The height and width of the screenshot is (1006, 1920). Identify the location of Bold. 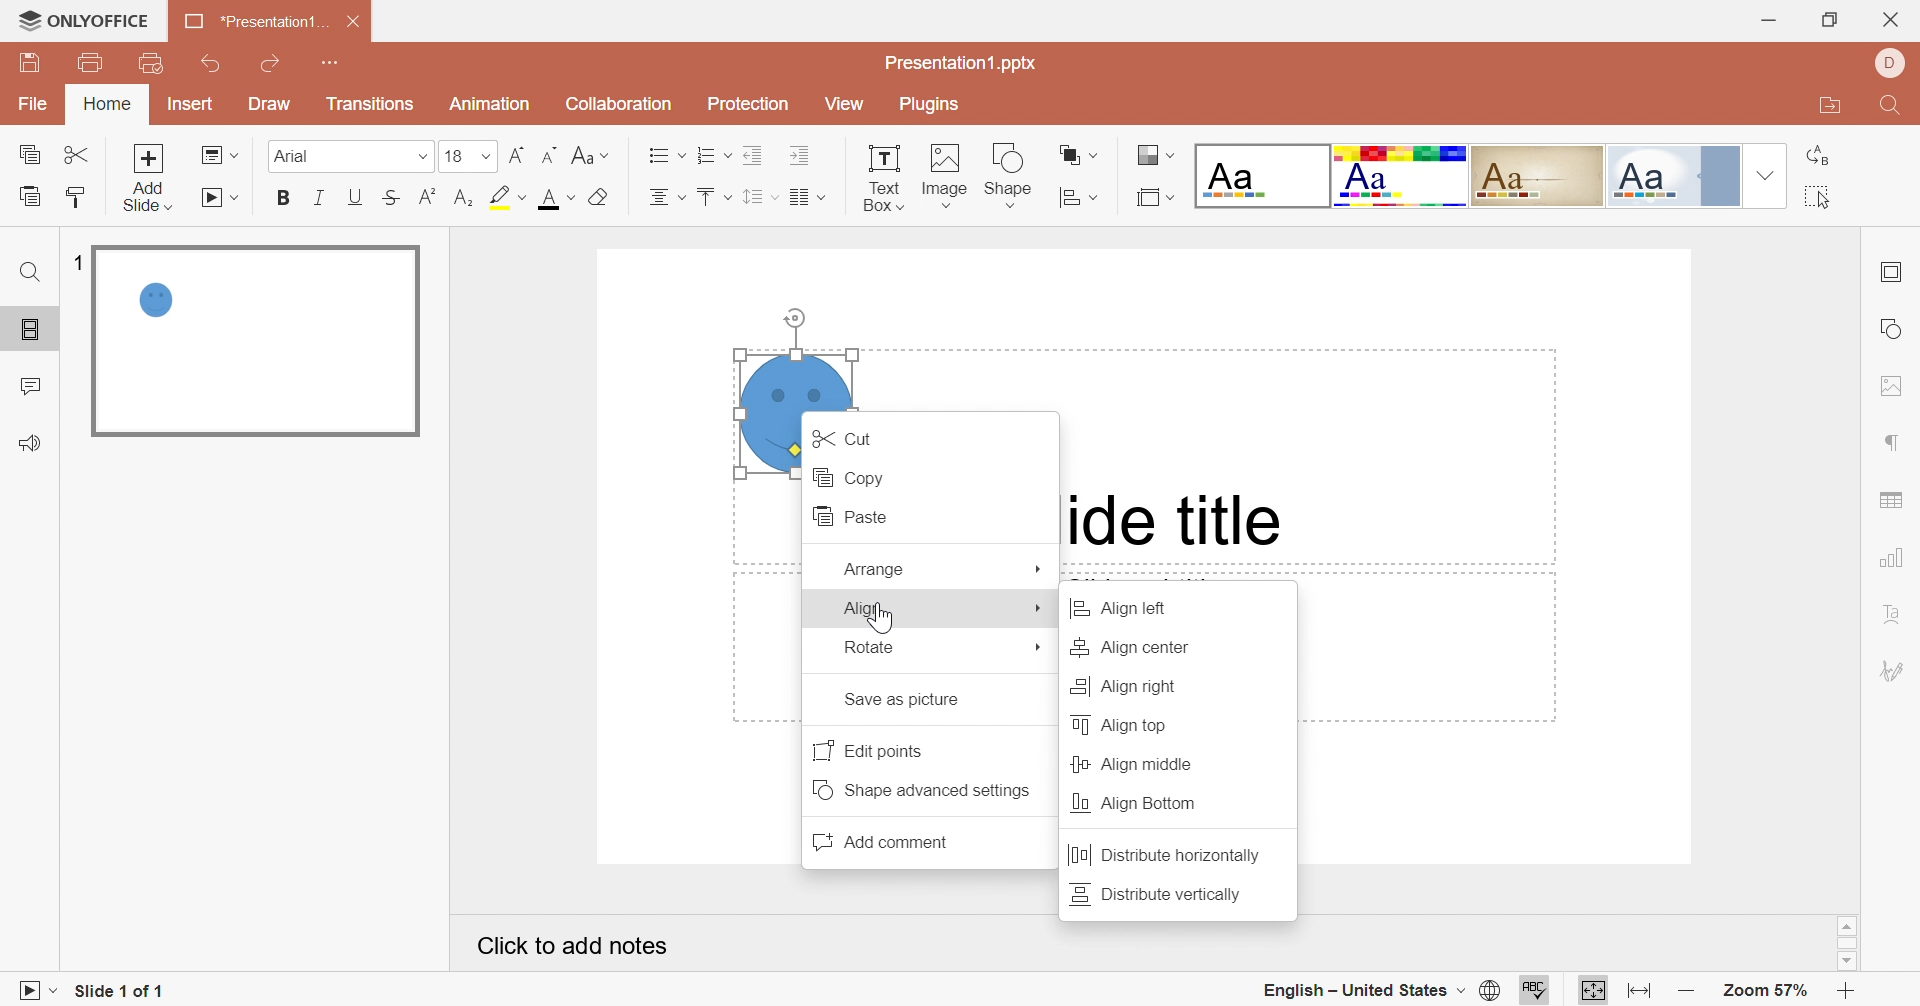
(285, 199).